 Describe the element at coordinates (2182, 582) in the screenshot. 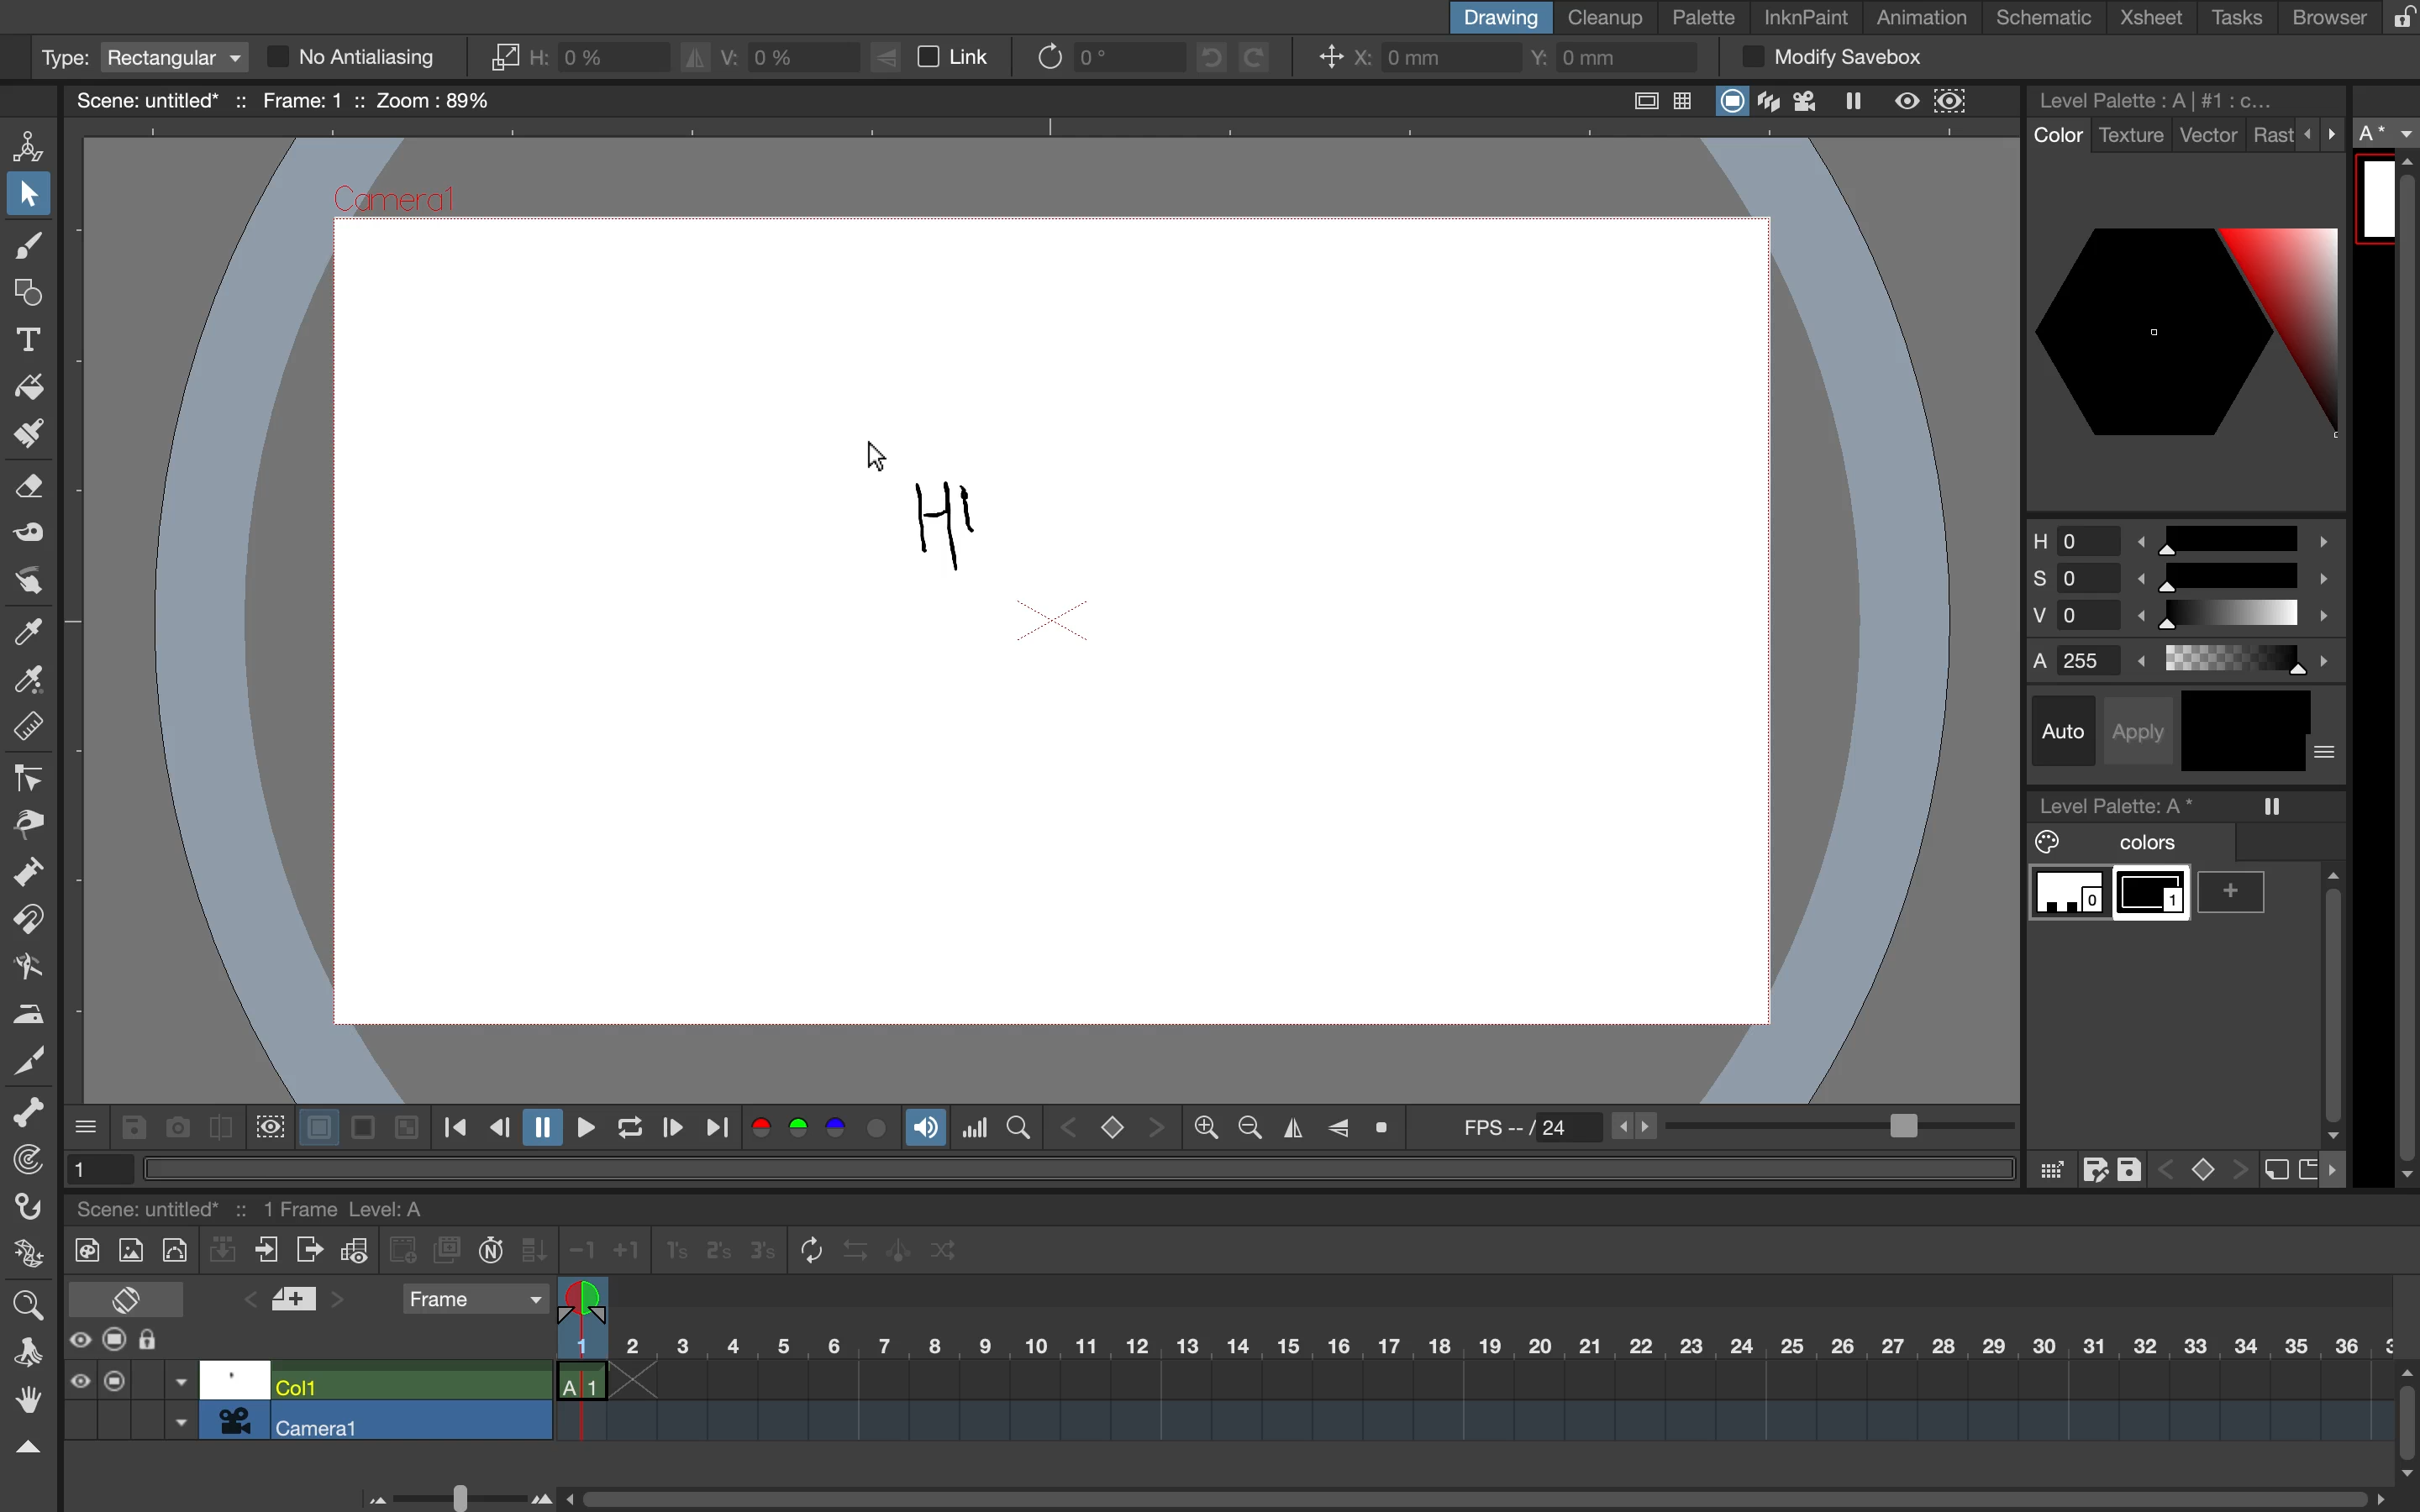

I see `saturation` at that location.